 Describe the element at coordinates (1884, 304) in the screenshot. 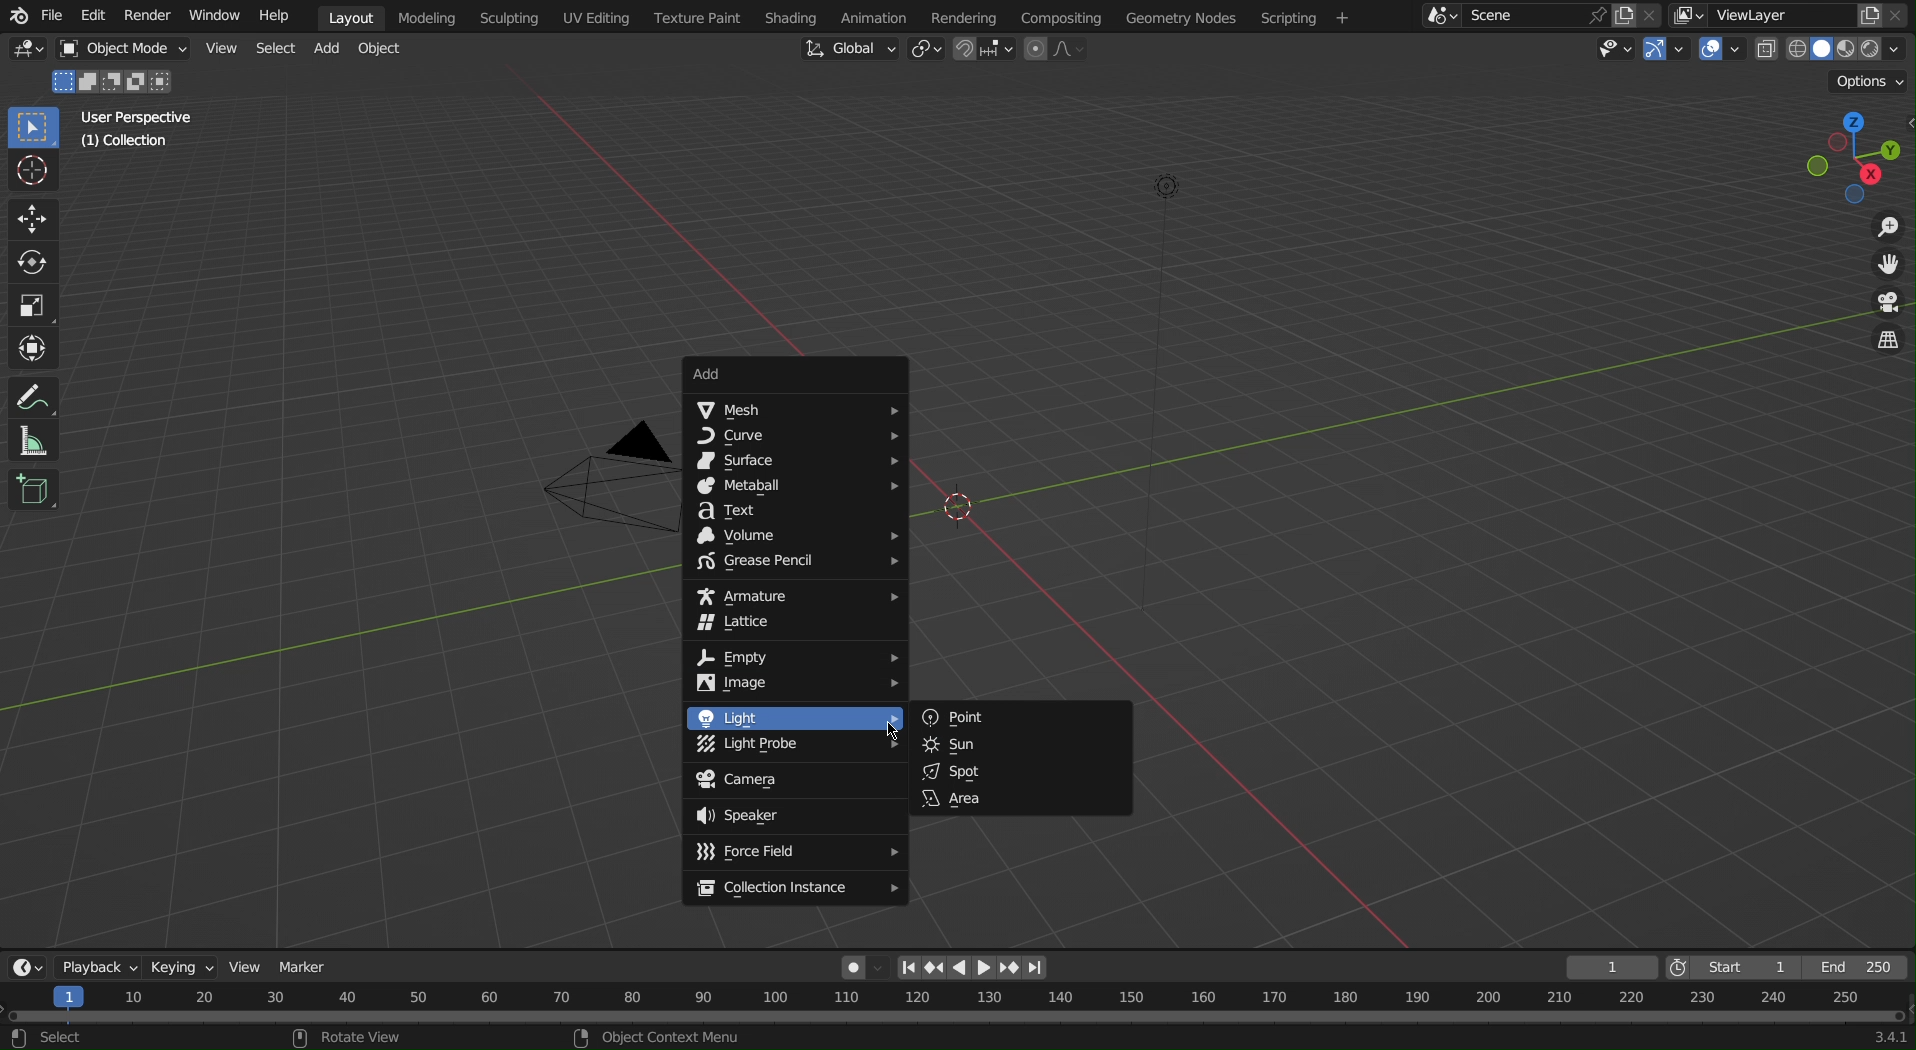

I see `Camera View` at that location.